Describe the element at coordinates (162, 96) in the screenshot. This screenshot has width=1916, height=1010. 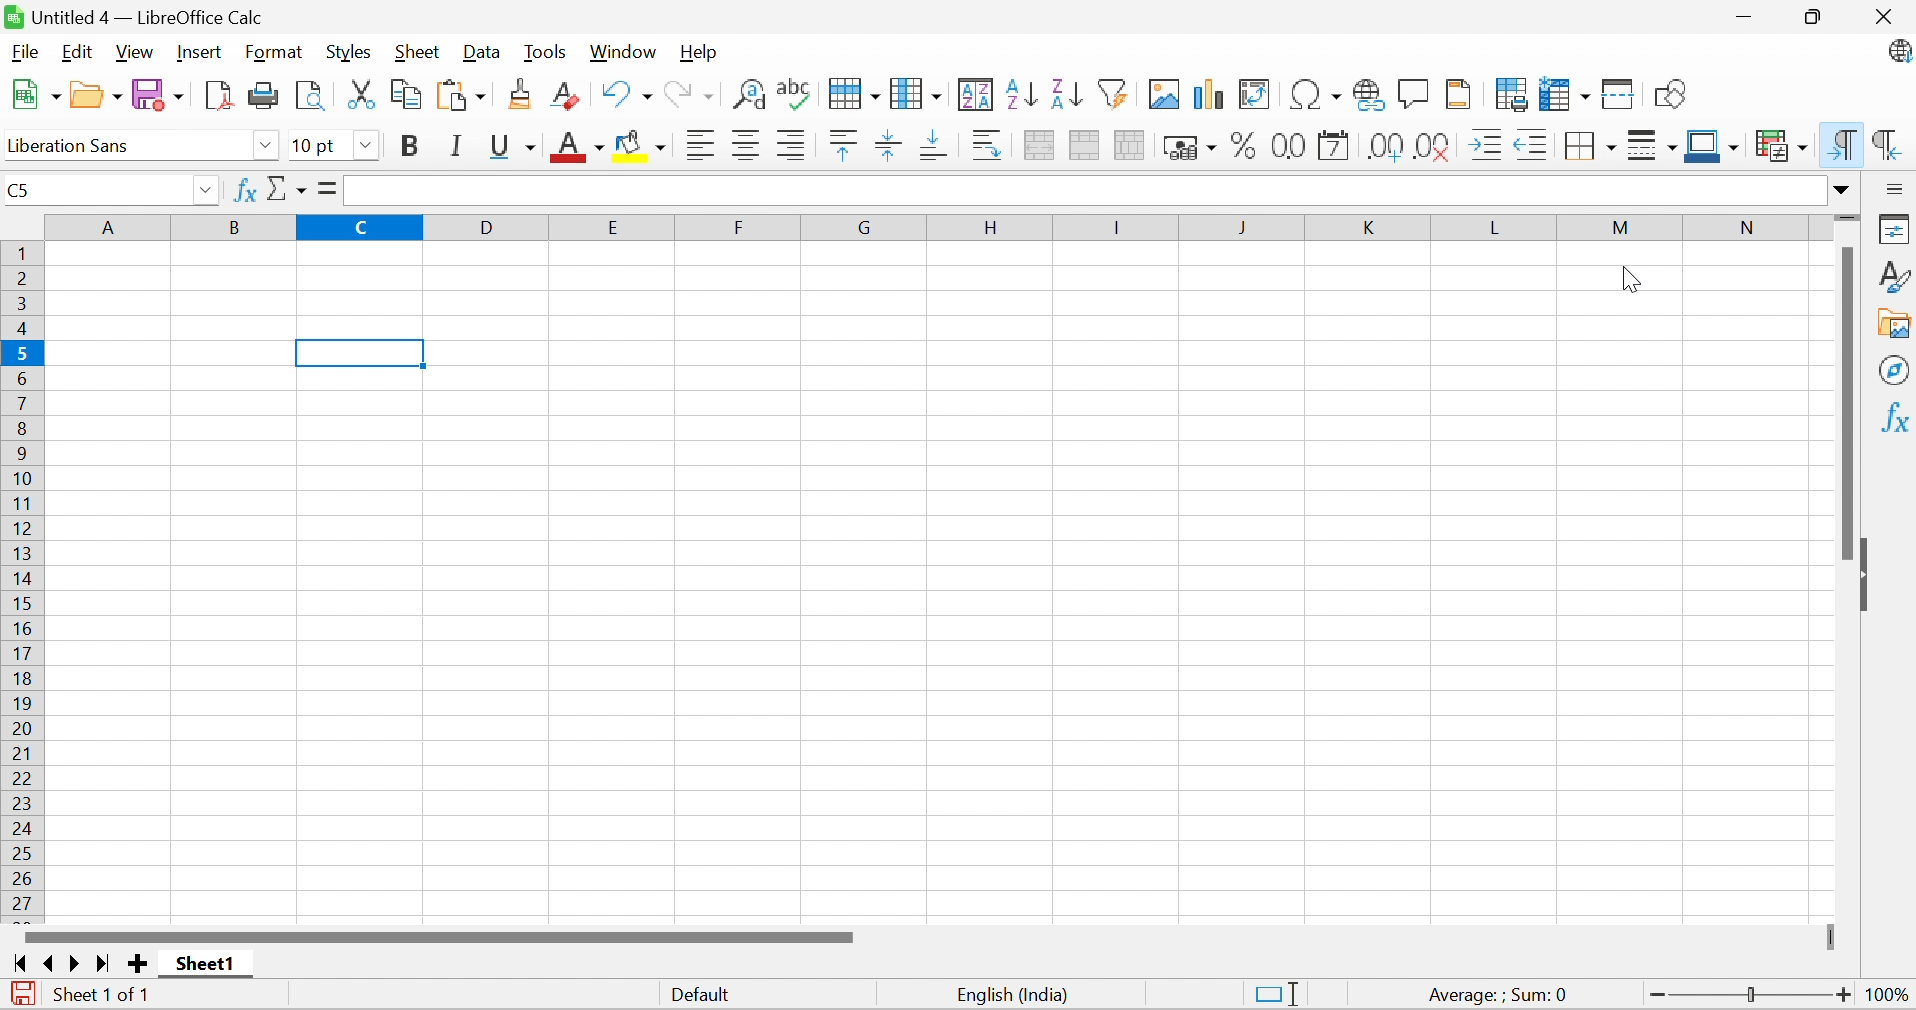
I see `Save` at that location.